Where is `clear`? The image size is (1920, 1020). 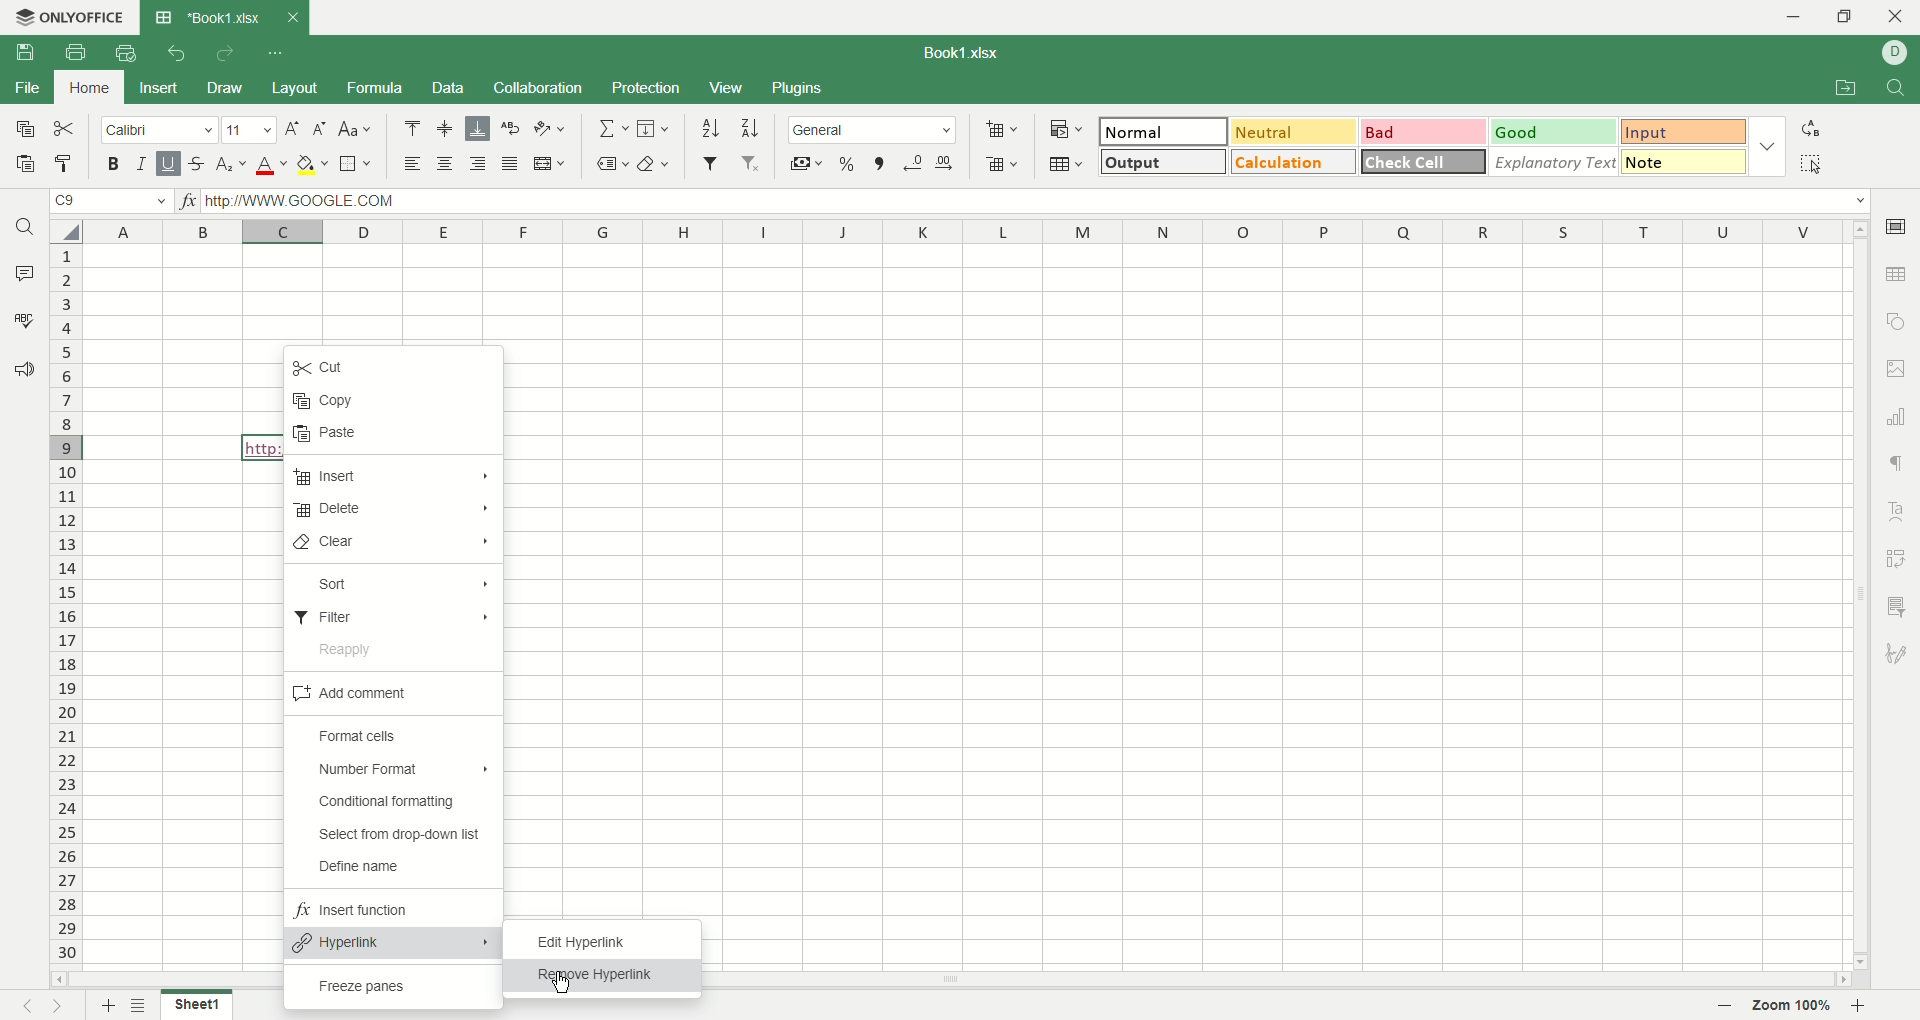 clear is located at coordinates (390, 542).